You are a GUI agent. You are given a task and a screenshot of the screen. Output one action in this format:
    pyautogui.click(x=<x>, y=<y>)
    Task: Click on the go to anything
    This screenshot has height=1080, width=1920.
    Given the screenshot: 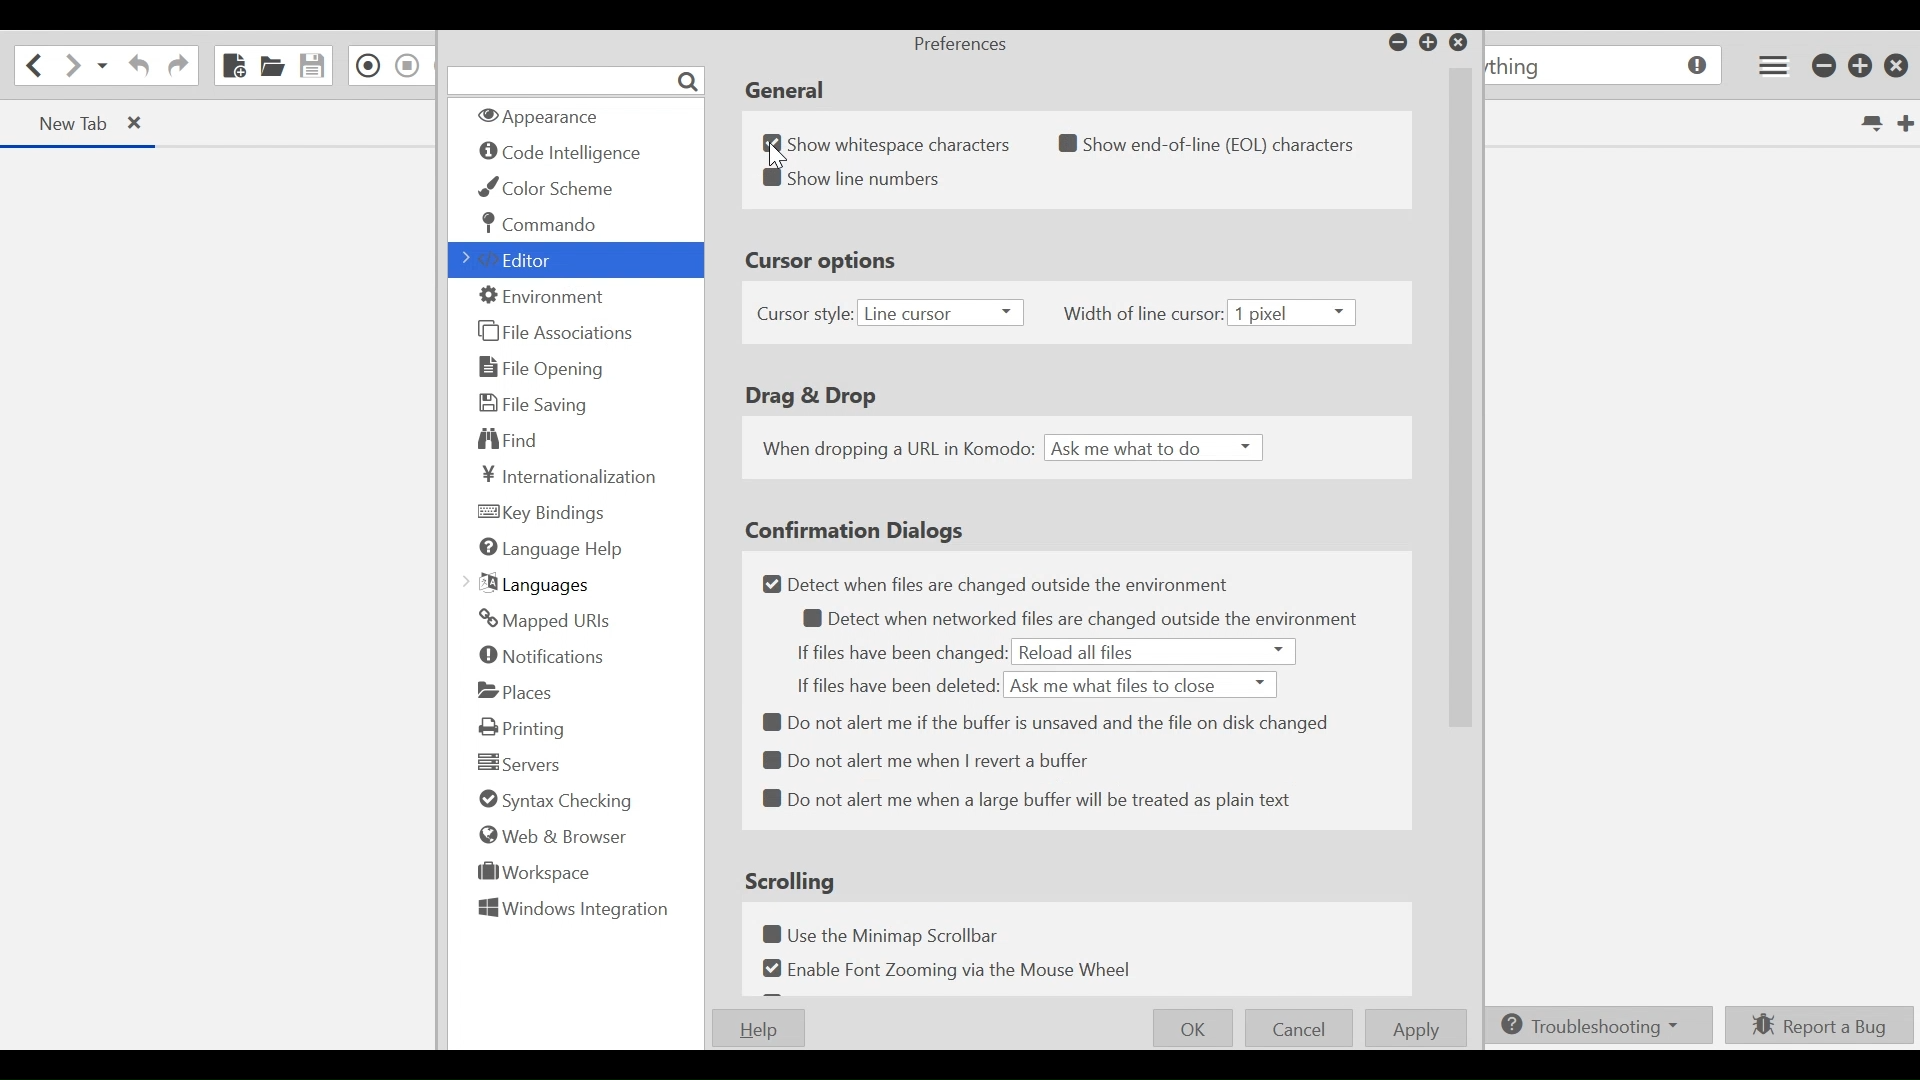 What is the action you would take?
    pyautogui.click(x=1601, y=66)
    